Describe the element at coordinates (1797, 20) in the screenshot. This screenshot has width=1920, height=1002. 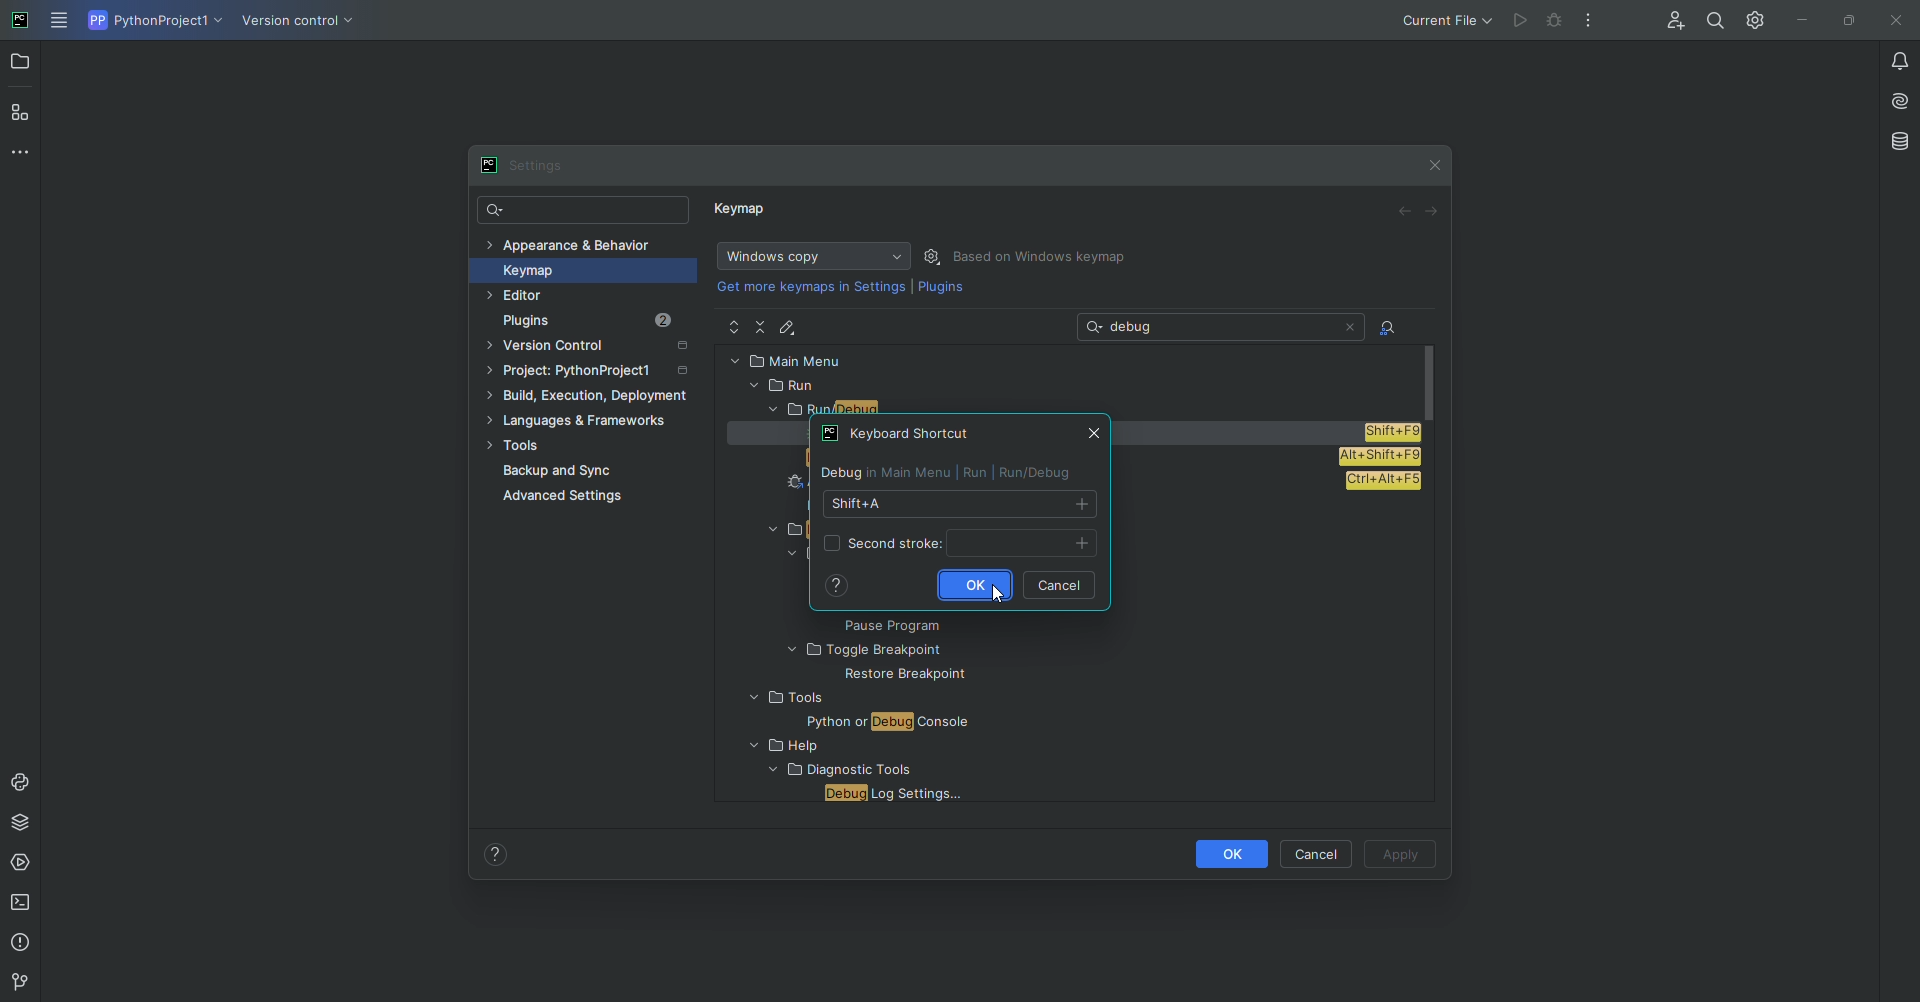
I see `Minimize` at that location.